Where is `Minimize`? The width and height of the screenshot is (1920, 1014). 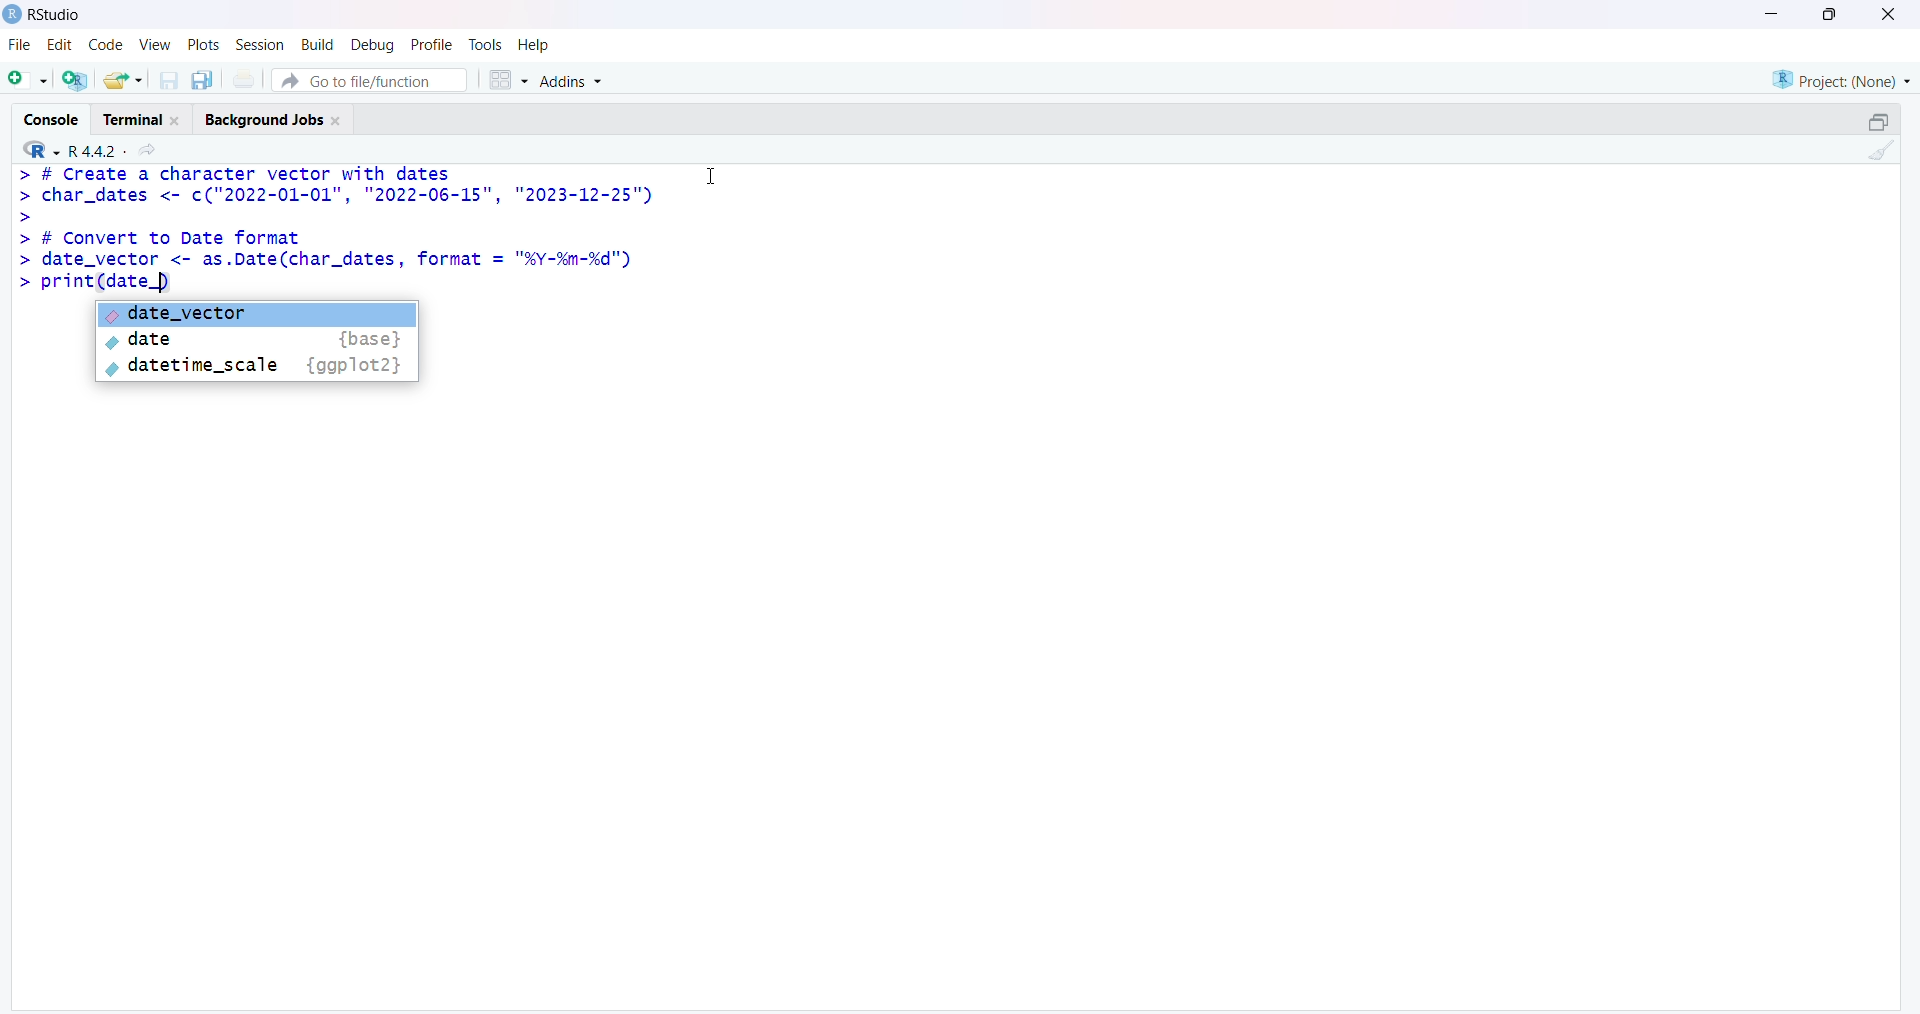
Minimize is located at coordinates (1776, 12).